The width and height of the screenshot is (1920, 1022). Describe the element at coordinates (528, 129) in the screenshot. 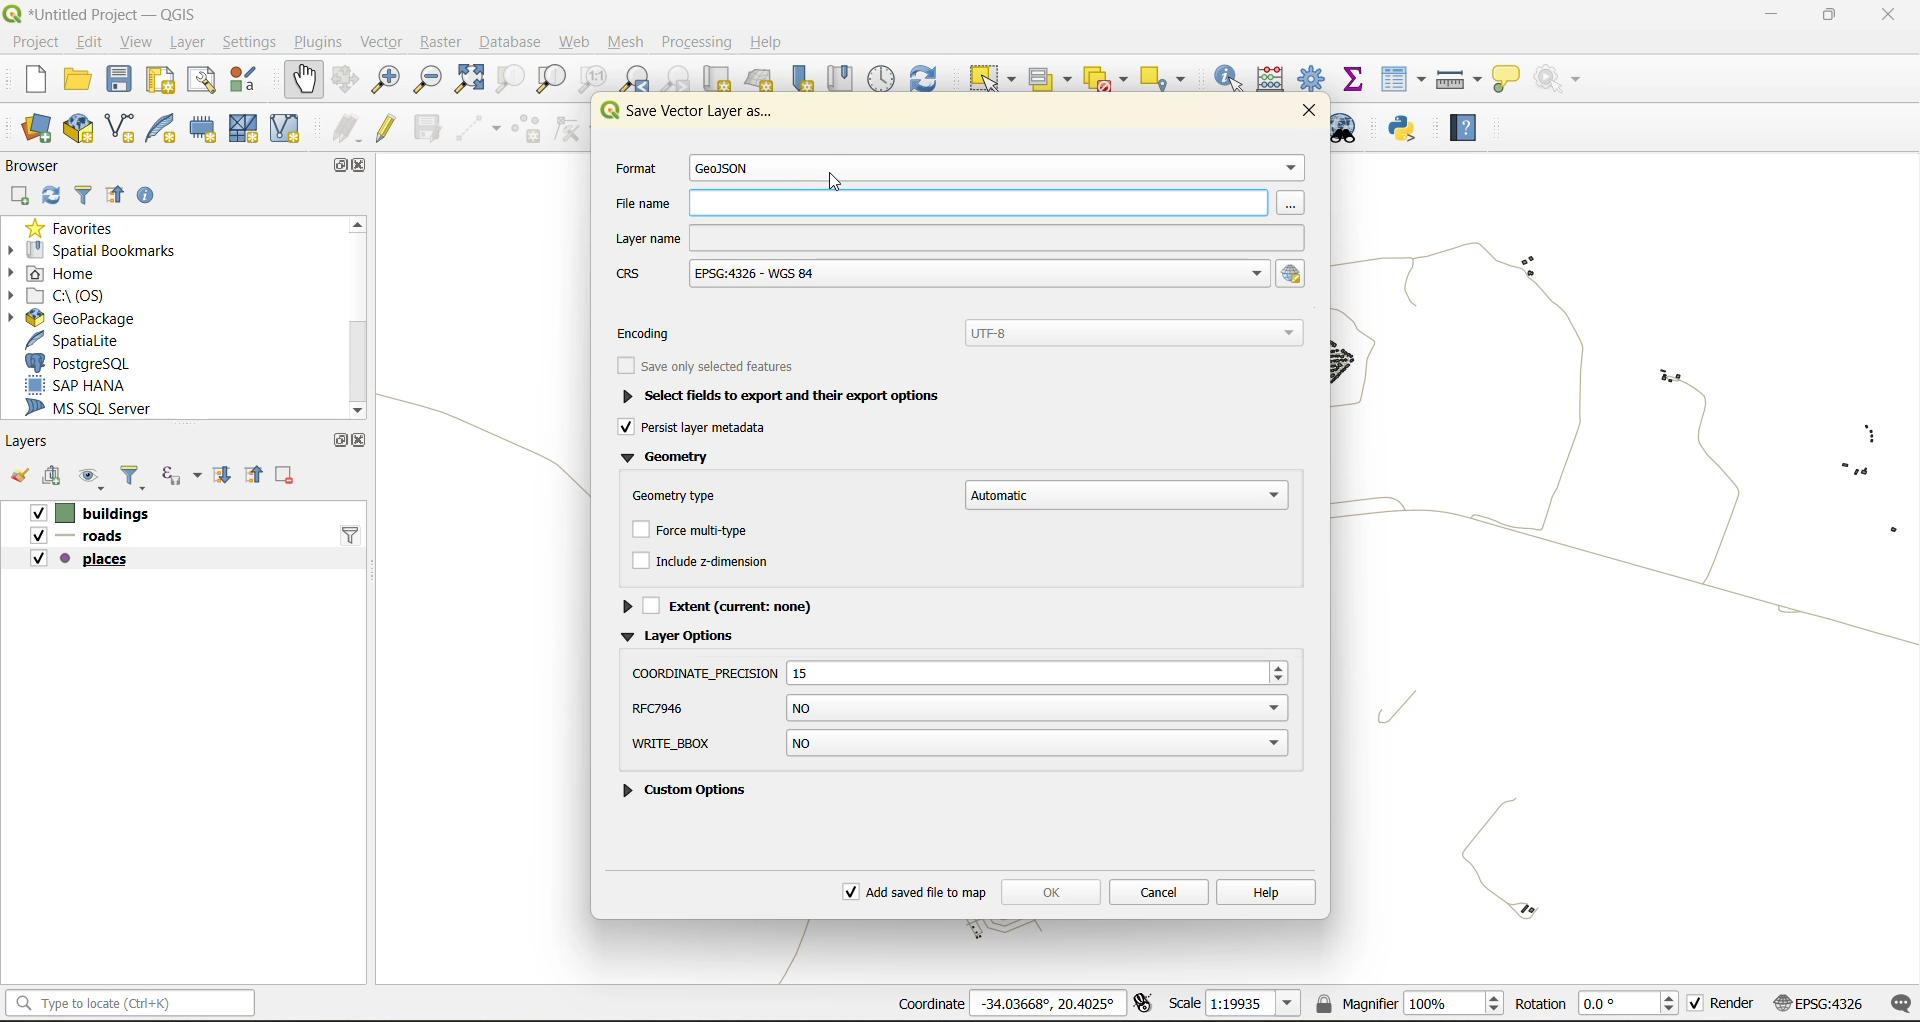

I see `add polygon` at that location.